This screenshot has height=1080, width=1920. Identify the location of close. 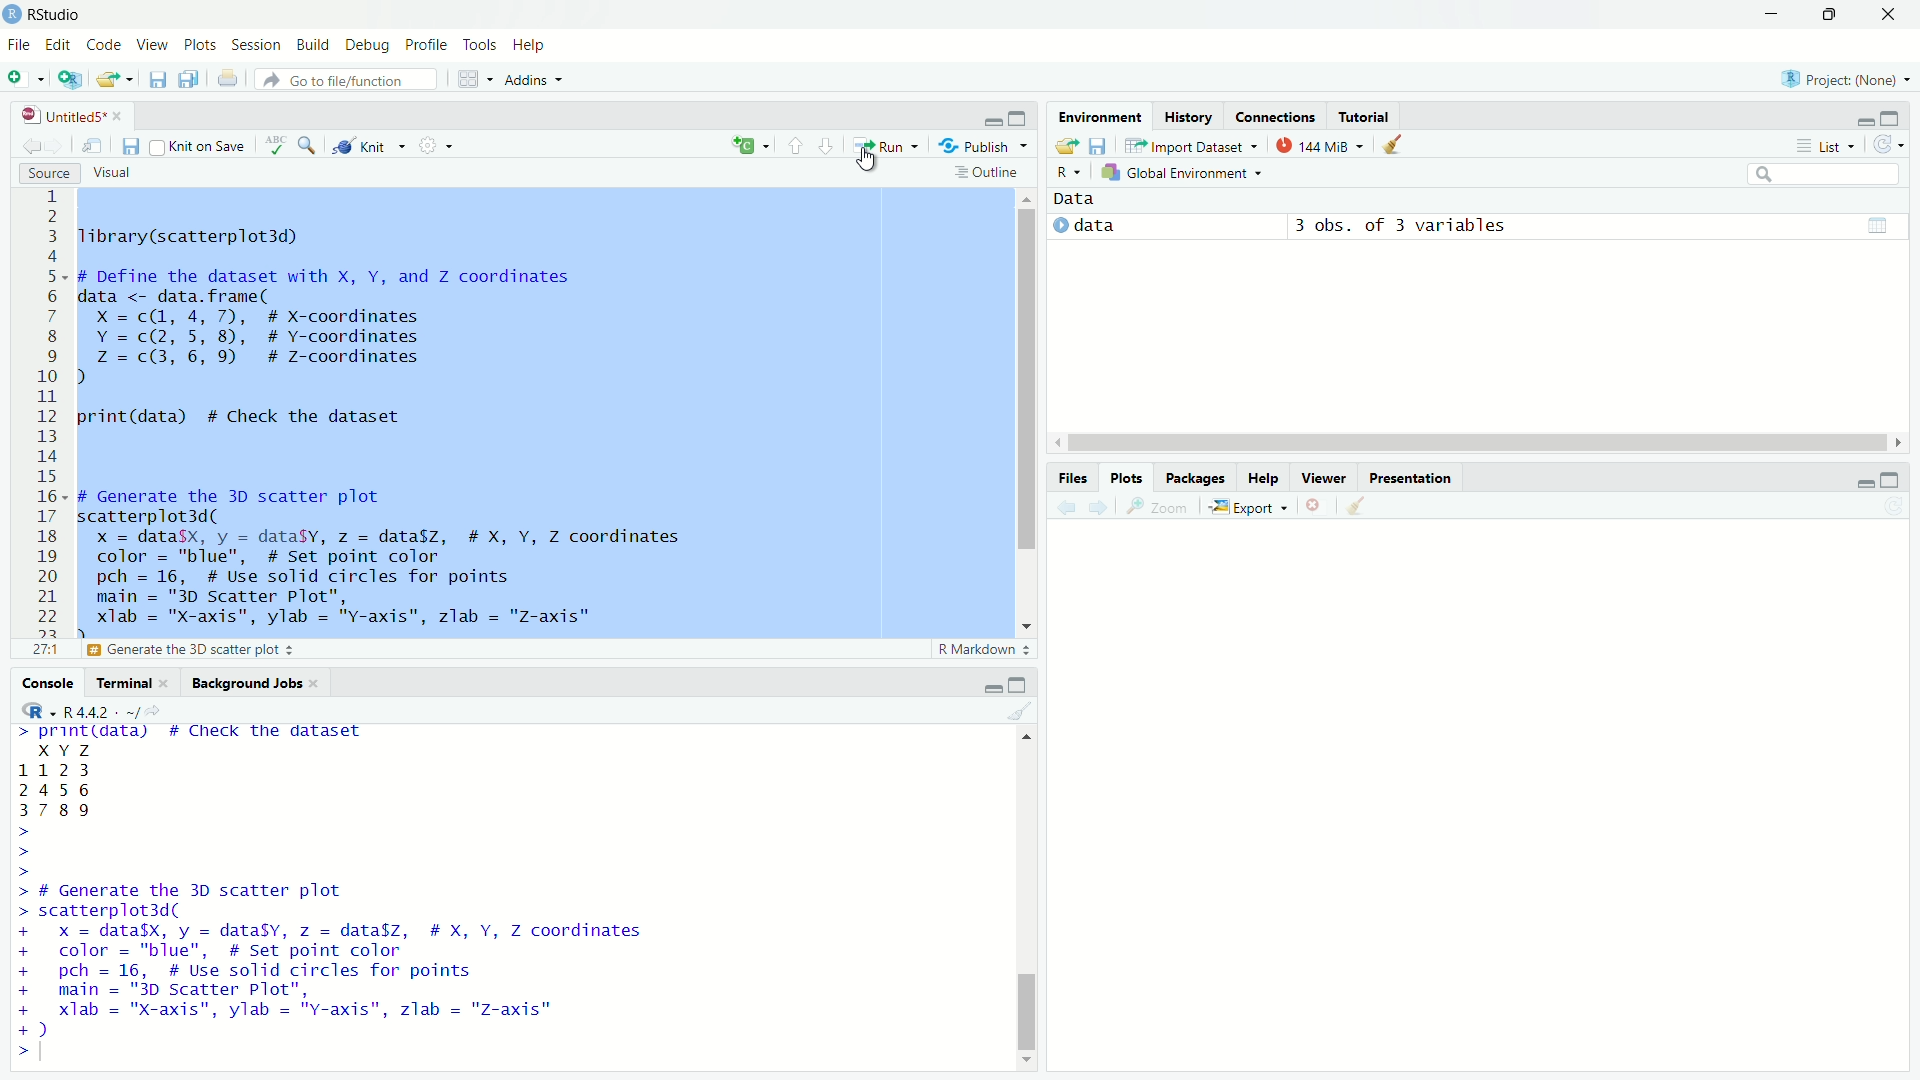
(1892, 16).